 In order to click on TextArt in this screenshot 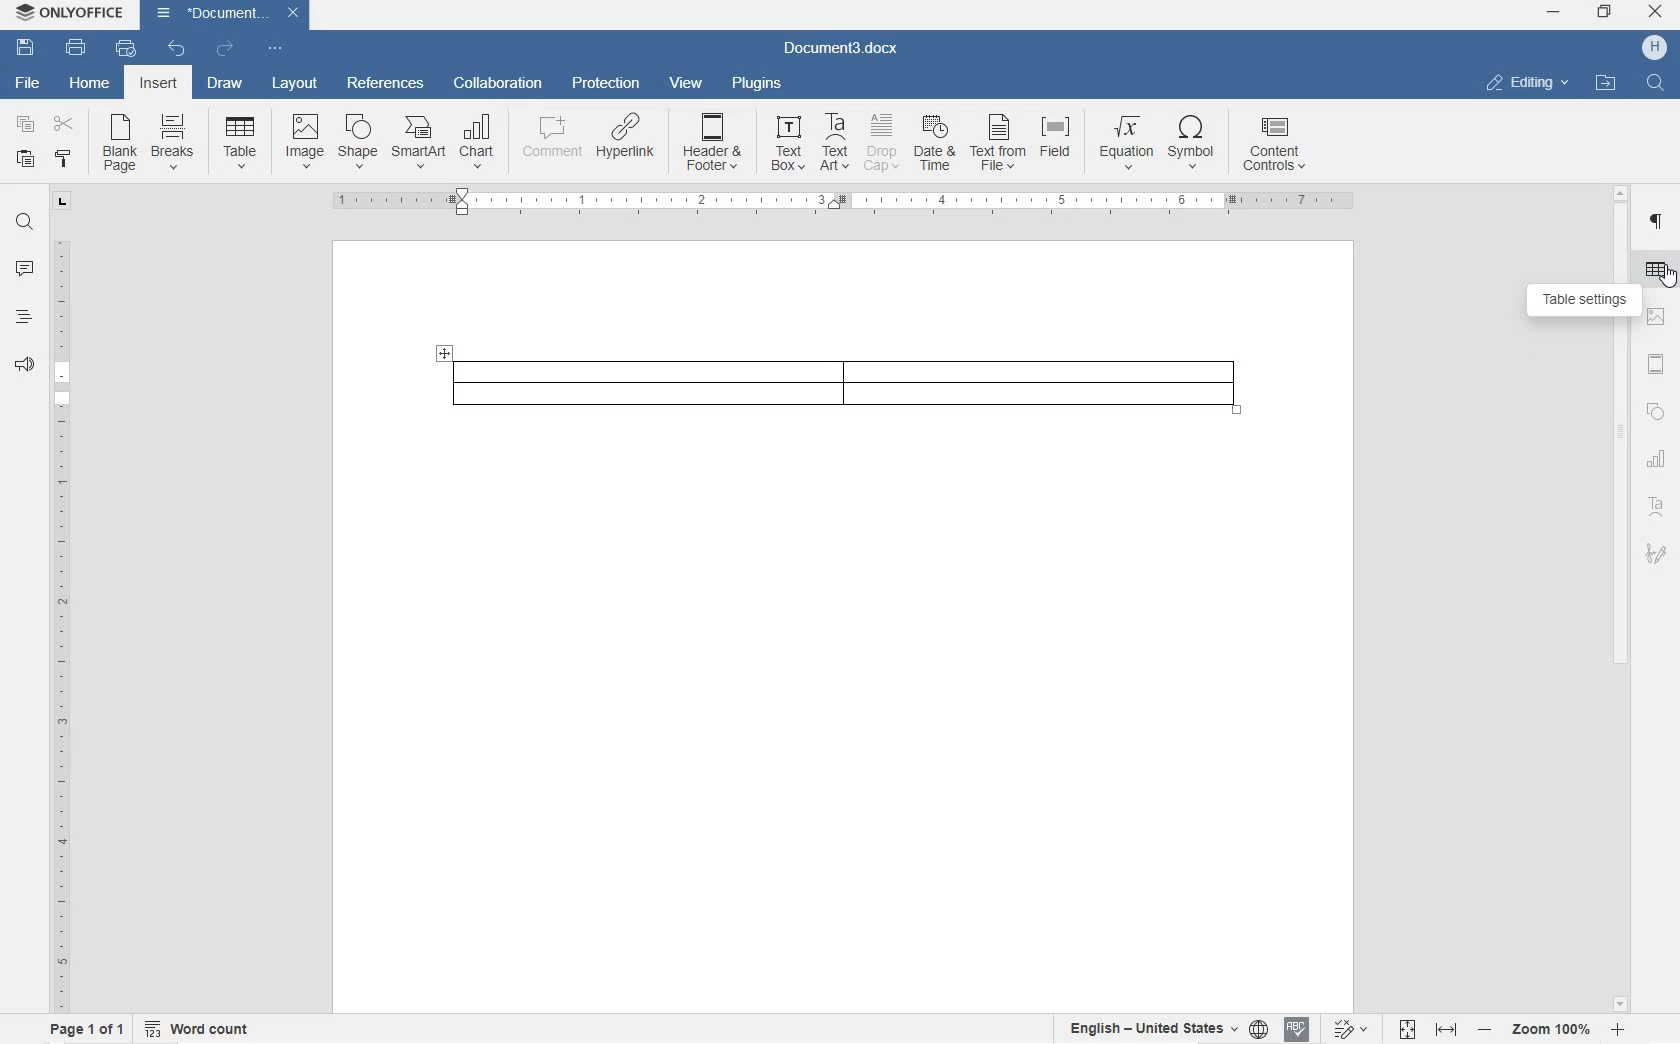, I will do `click(836, 142)`.